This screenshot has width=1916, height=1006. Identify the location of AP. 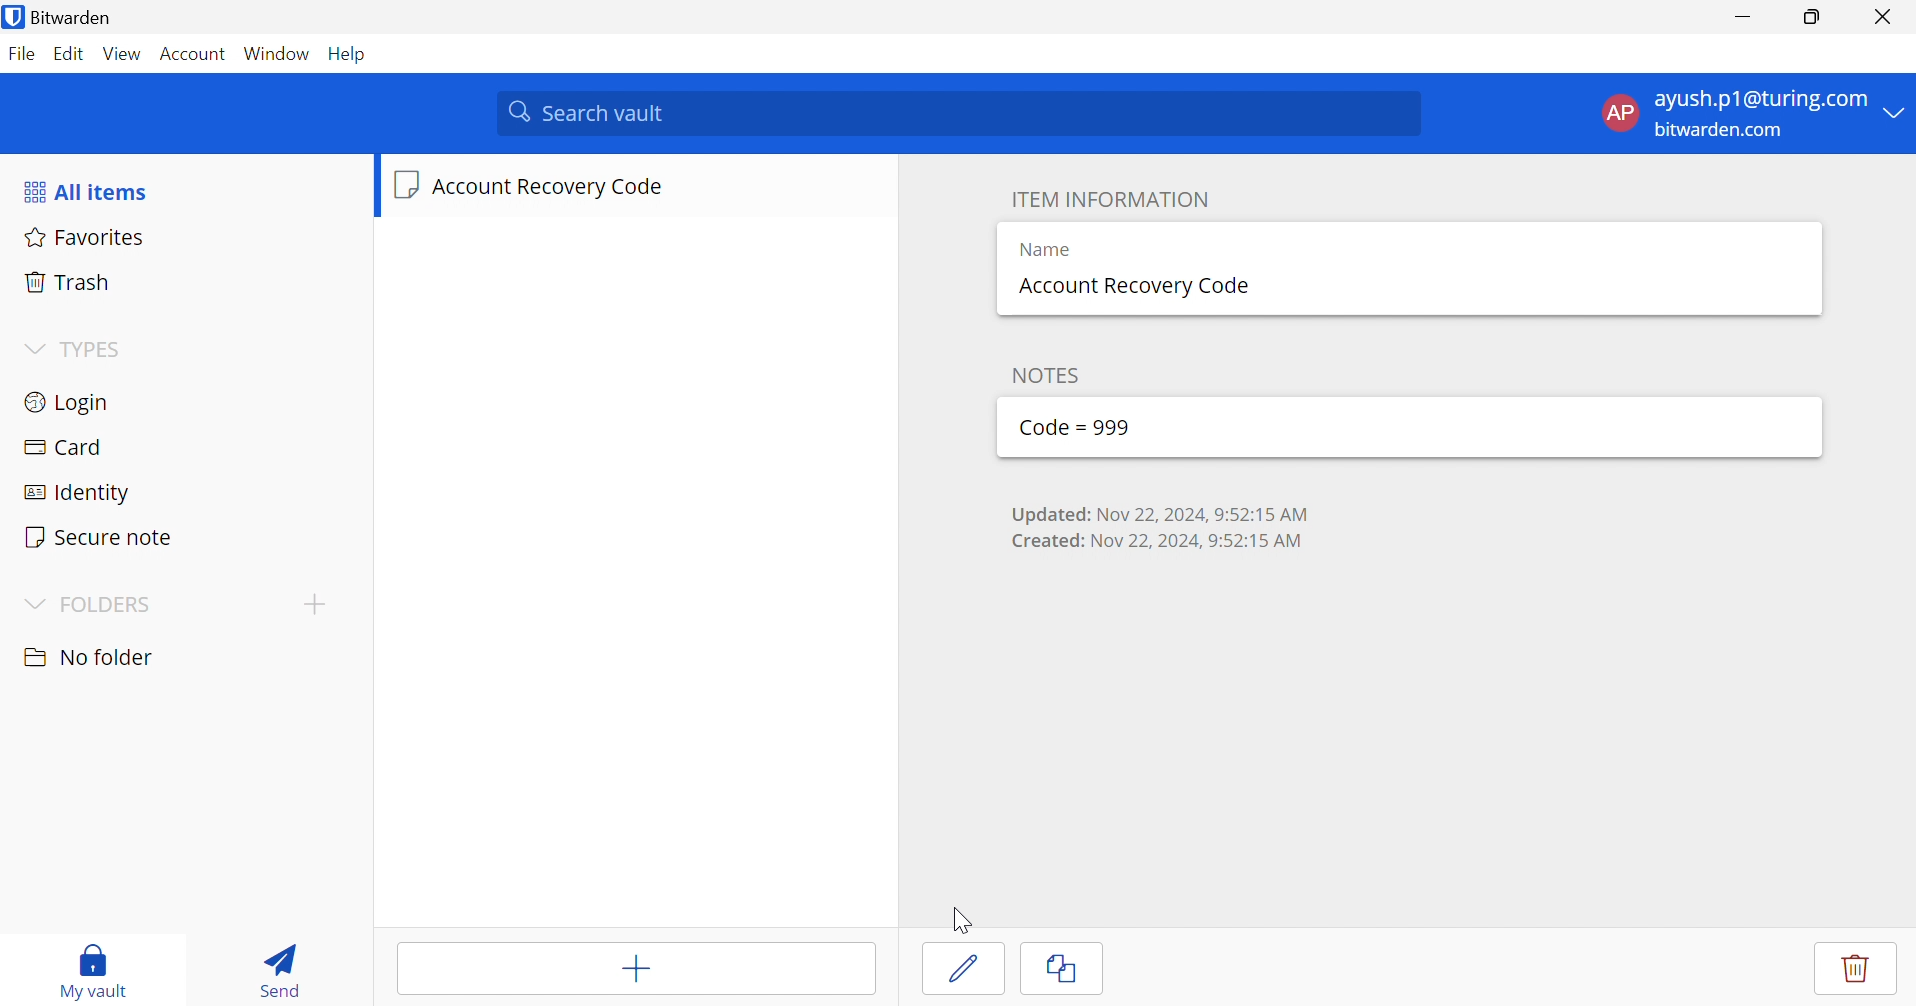
(1617, 112).